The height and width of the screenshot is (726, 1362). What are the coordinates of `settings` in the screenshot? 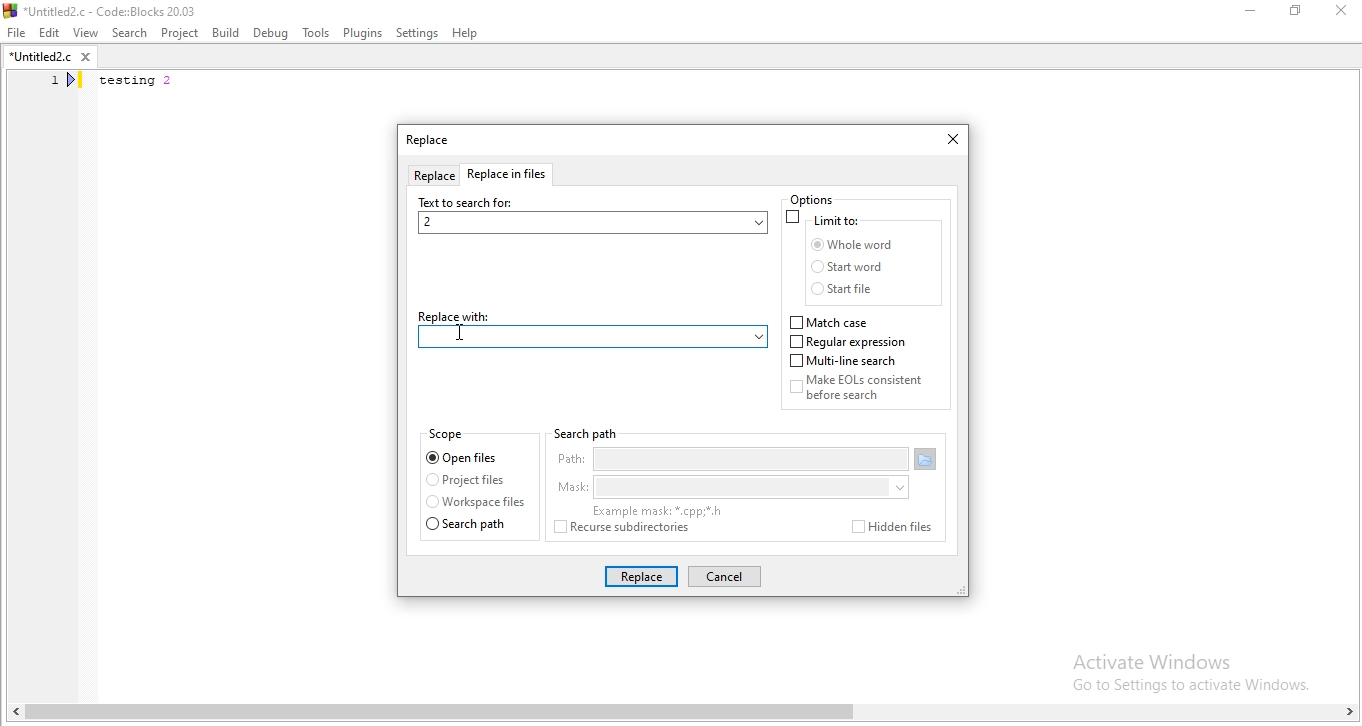 It's located at (418, 33).